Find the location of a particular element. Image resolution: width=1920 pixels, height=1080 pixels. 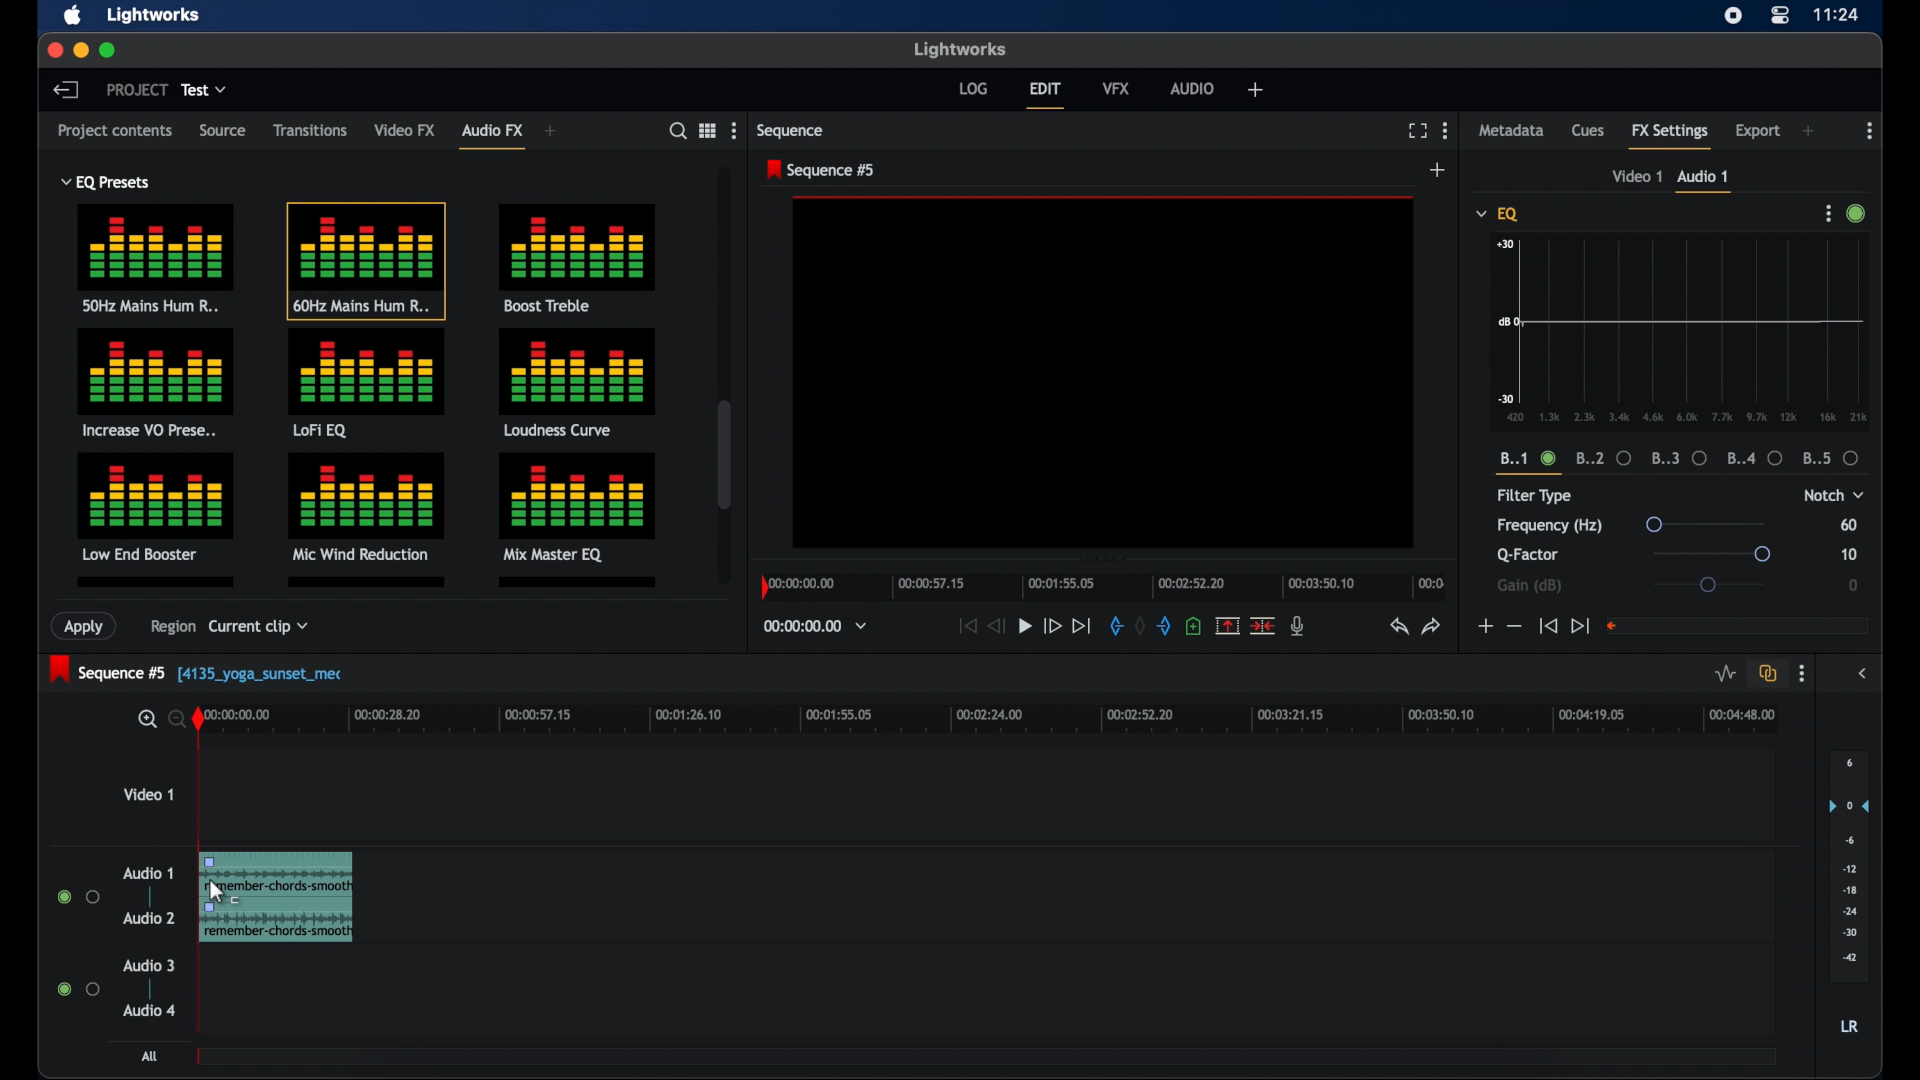

rewind is located at coordinates (994, 627).